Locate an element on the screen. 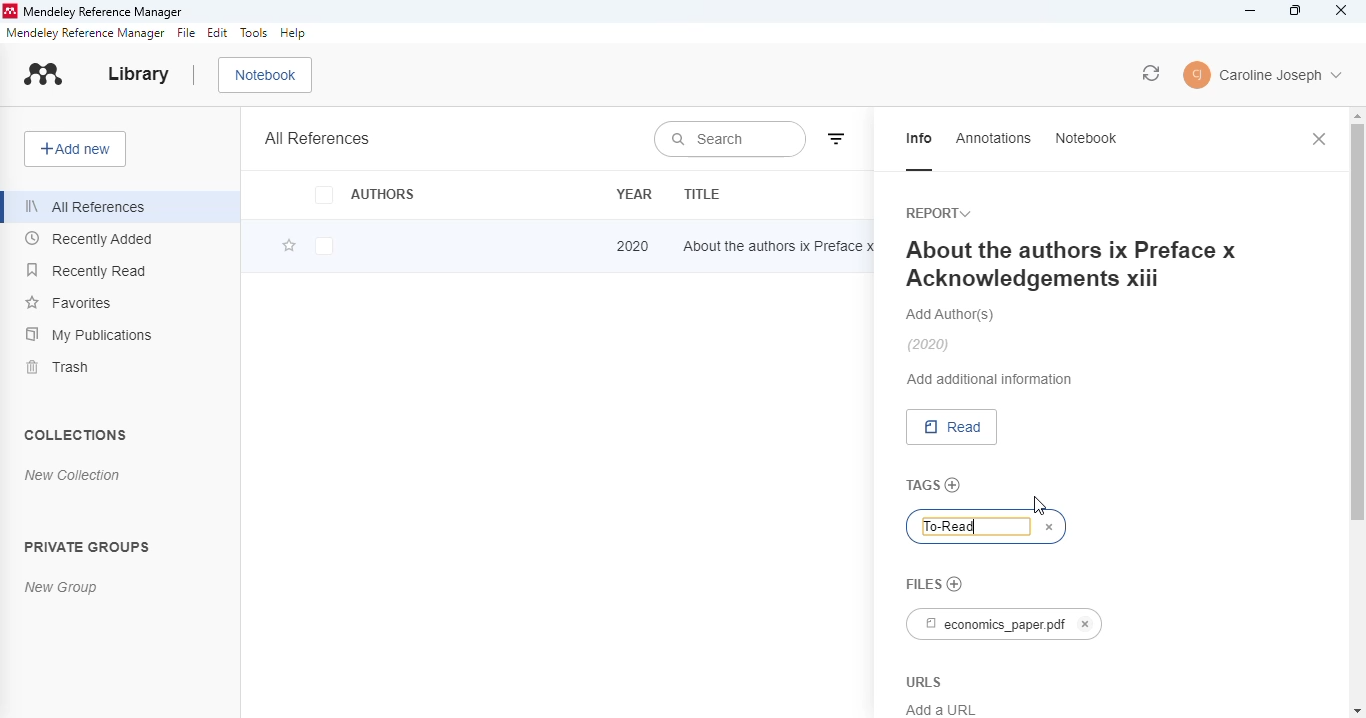  close is located at coordinates (1341, 10).